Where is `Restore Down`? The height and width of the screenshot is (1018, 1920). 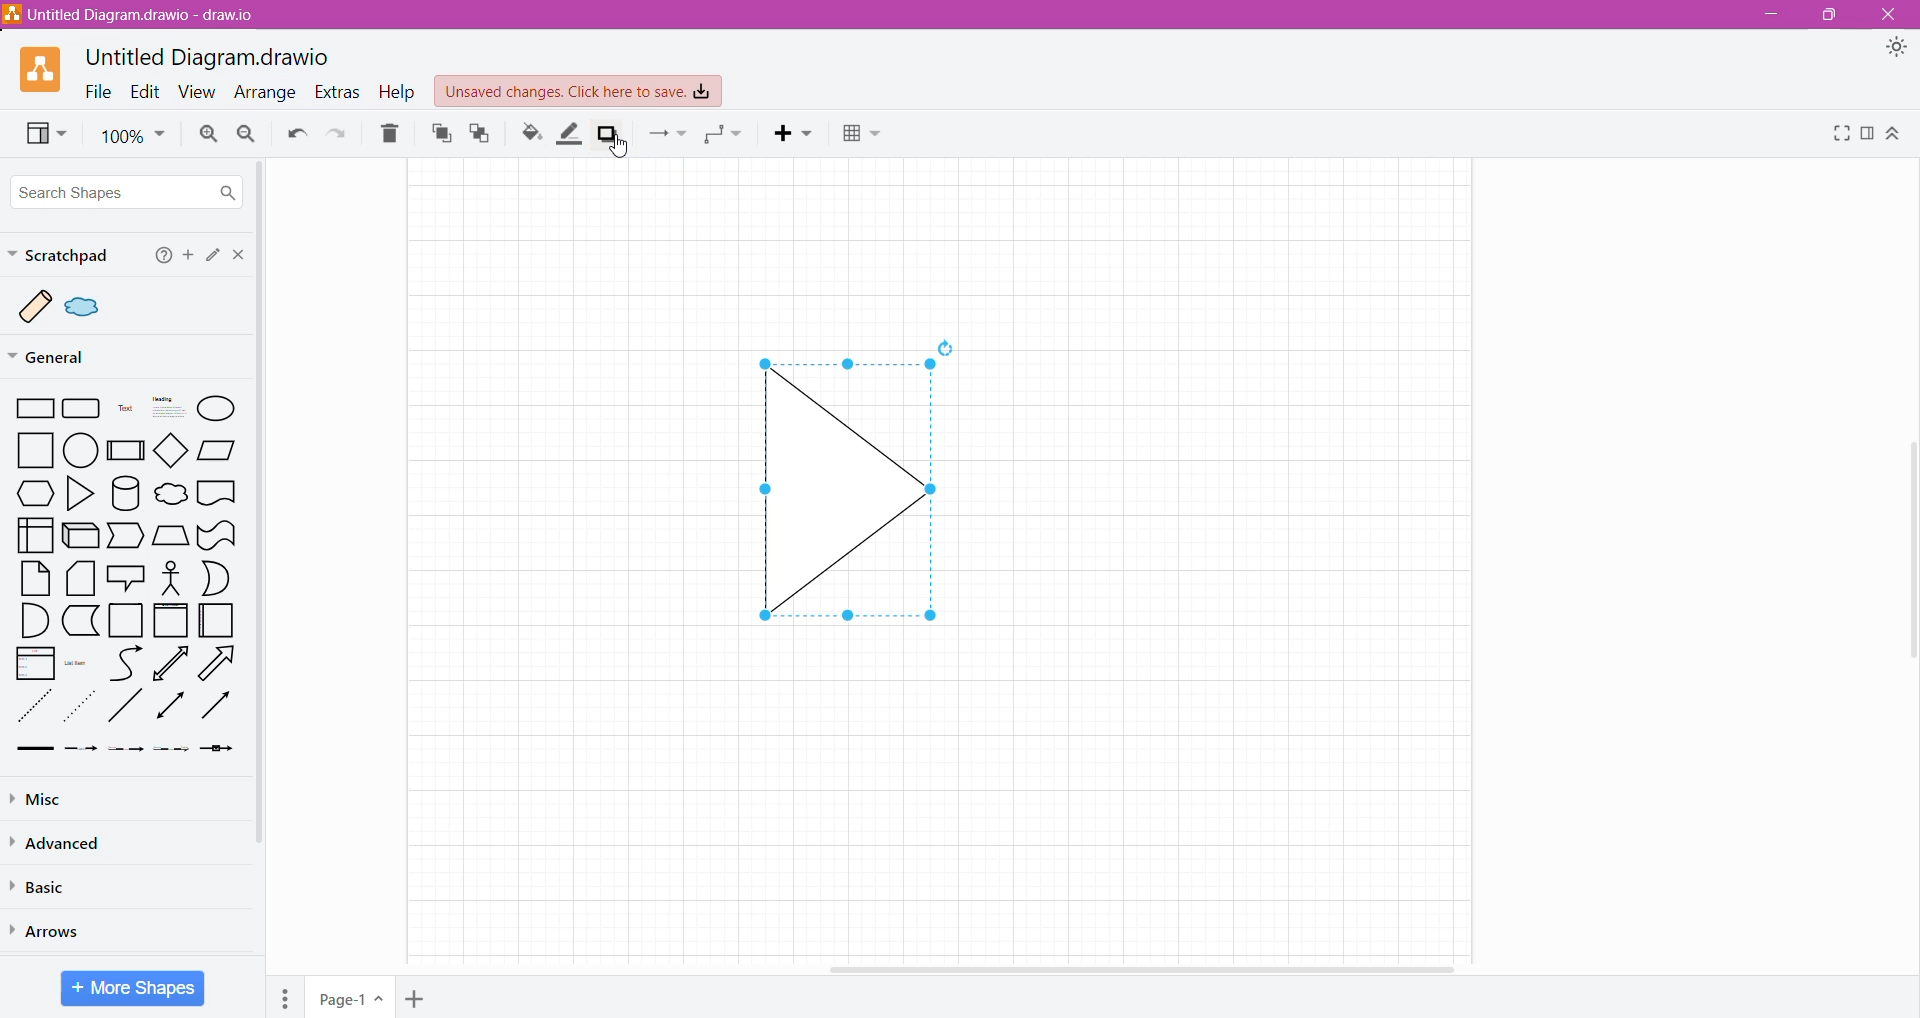 Restore Down is located at coordinates (1830, 15).